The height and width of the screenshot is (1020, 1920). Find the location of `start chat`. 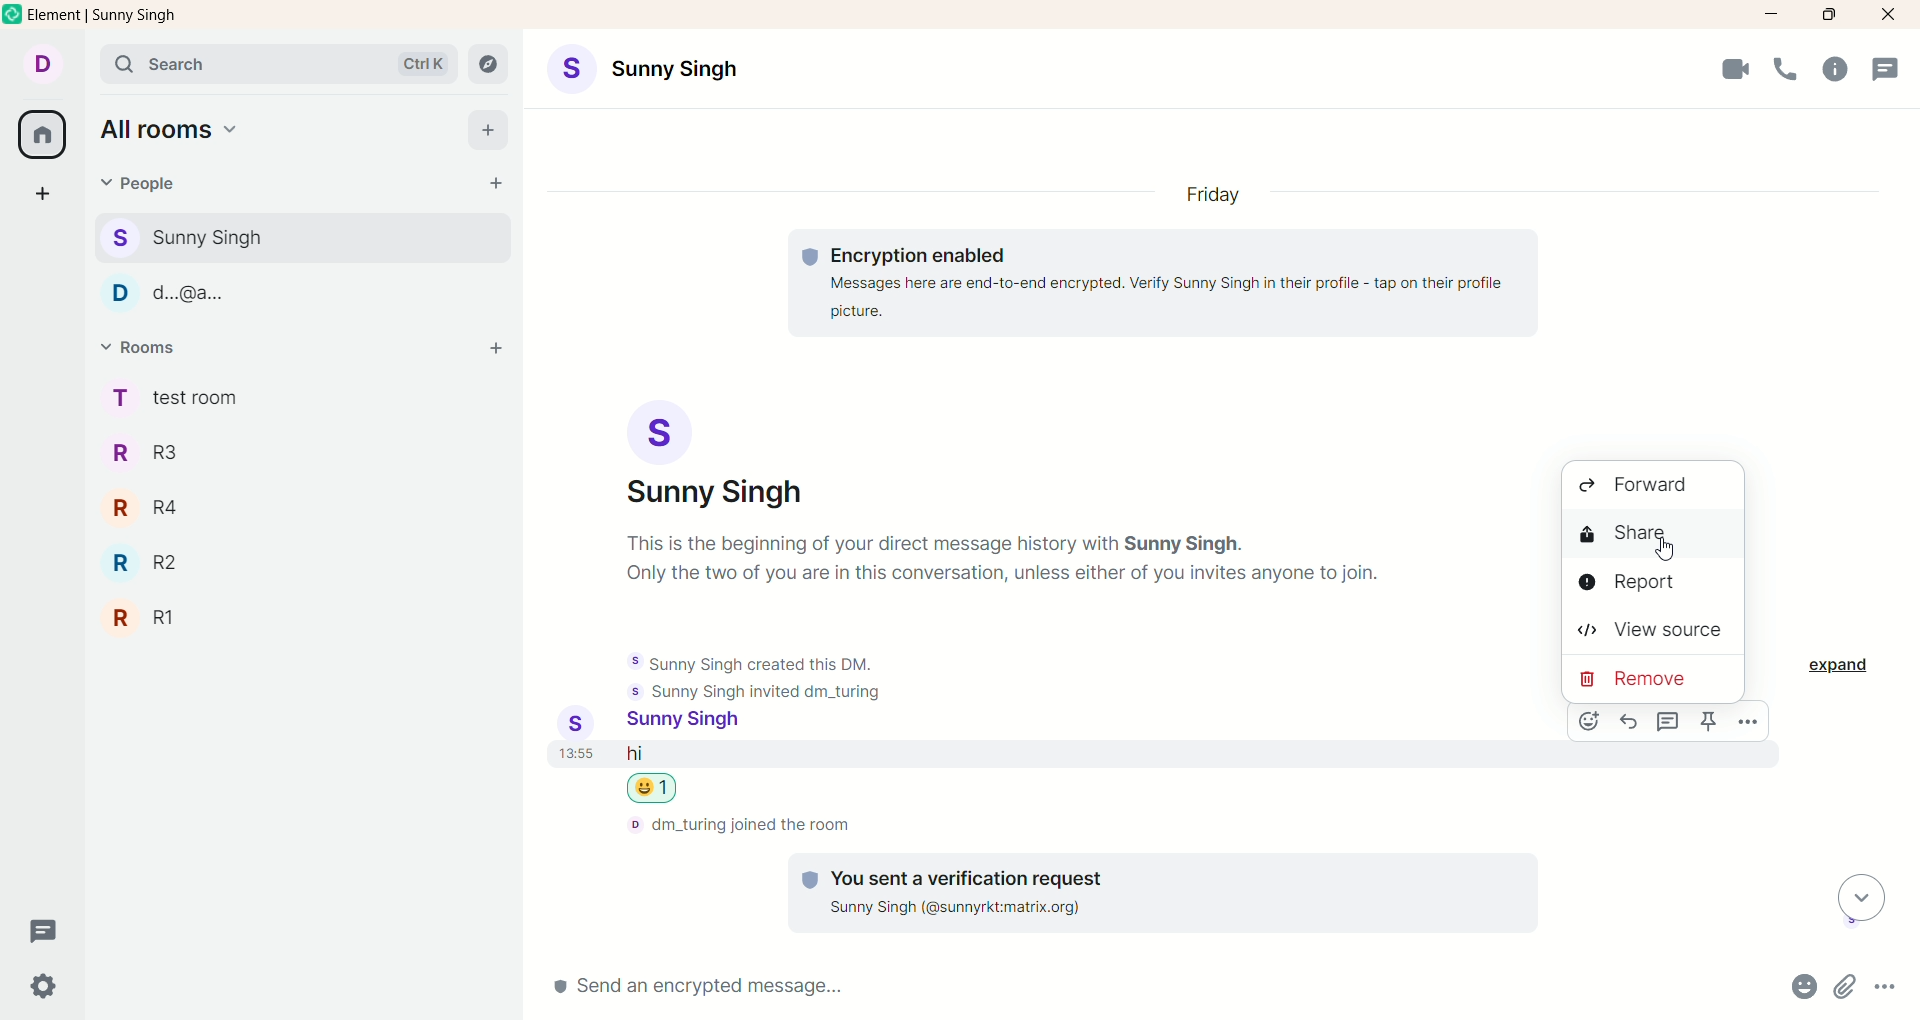

start chat is located at coordinates (484, 185).